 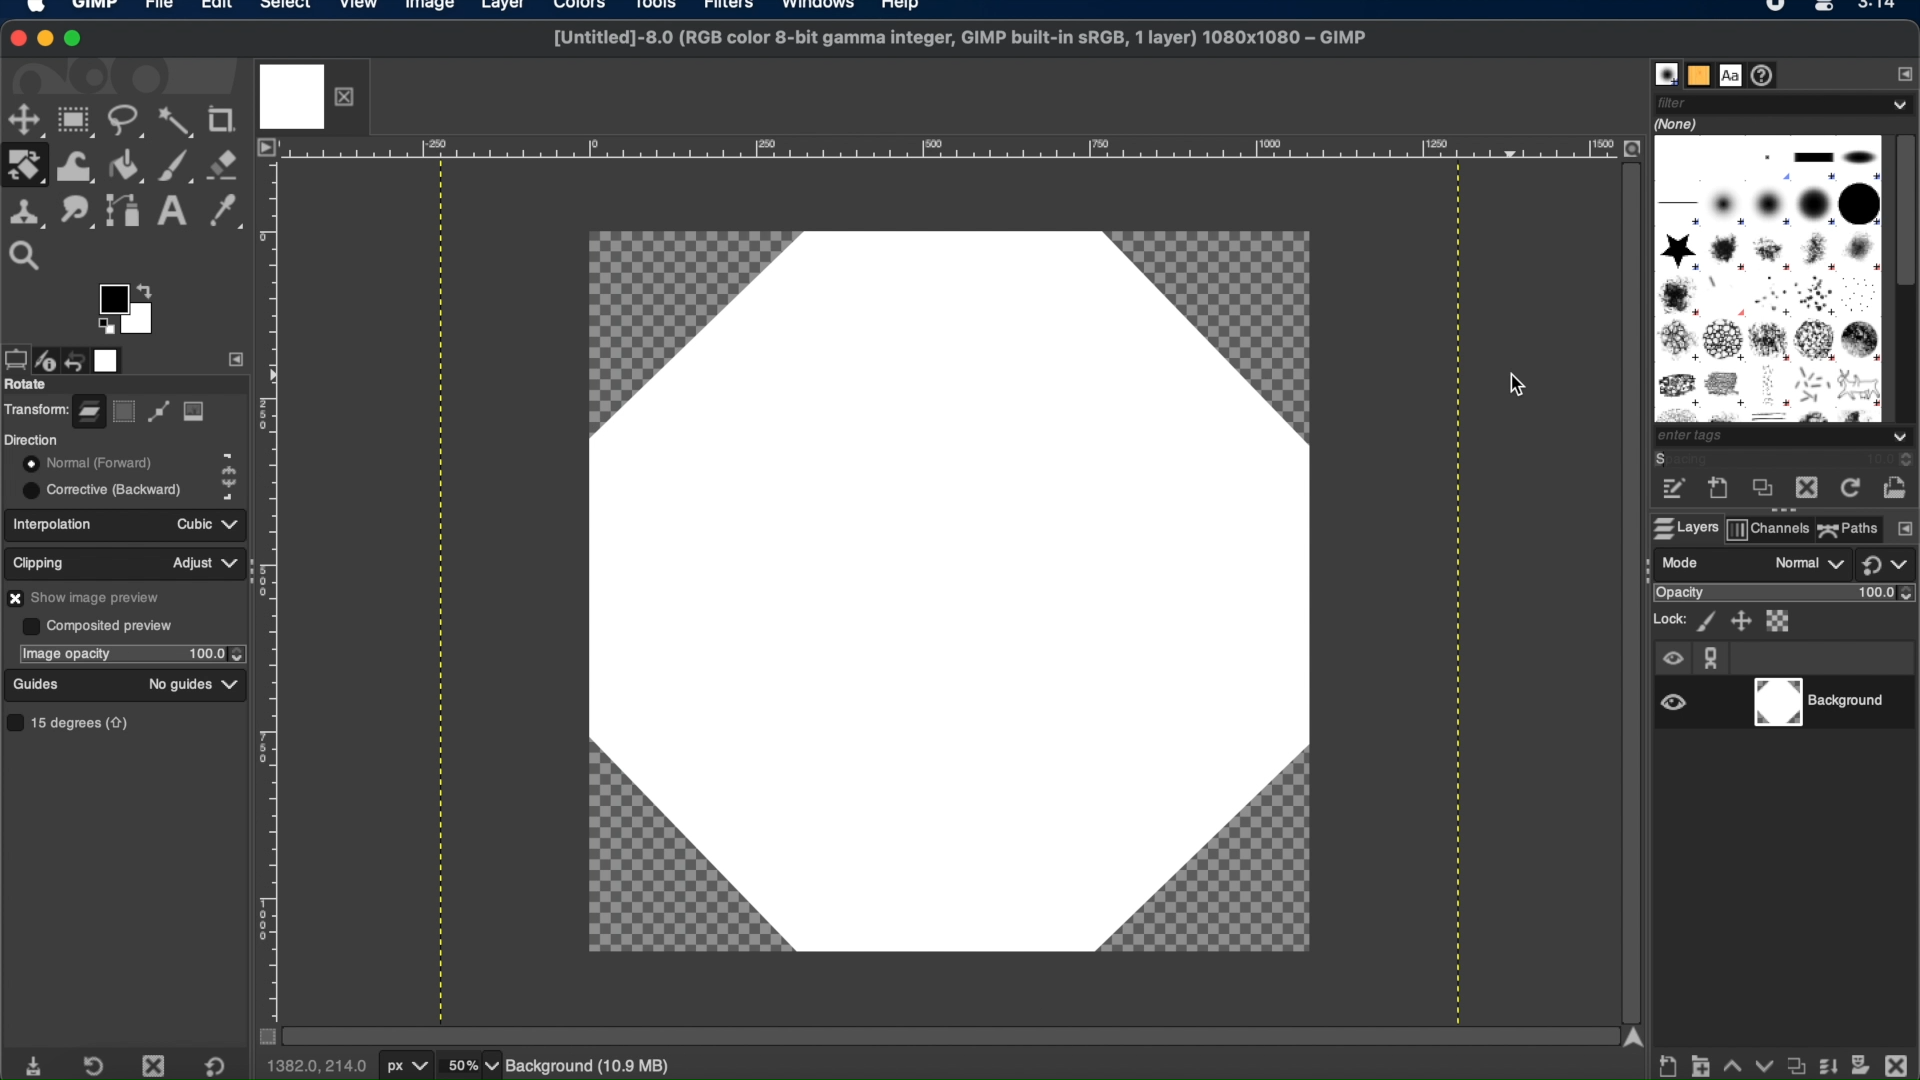 What do you see at coordinates (662, 8) in the screenshot?
I see `tools` at bounding box center [662, 8].